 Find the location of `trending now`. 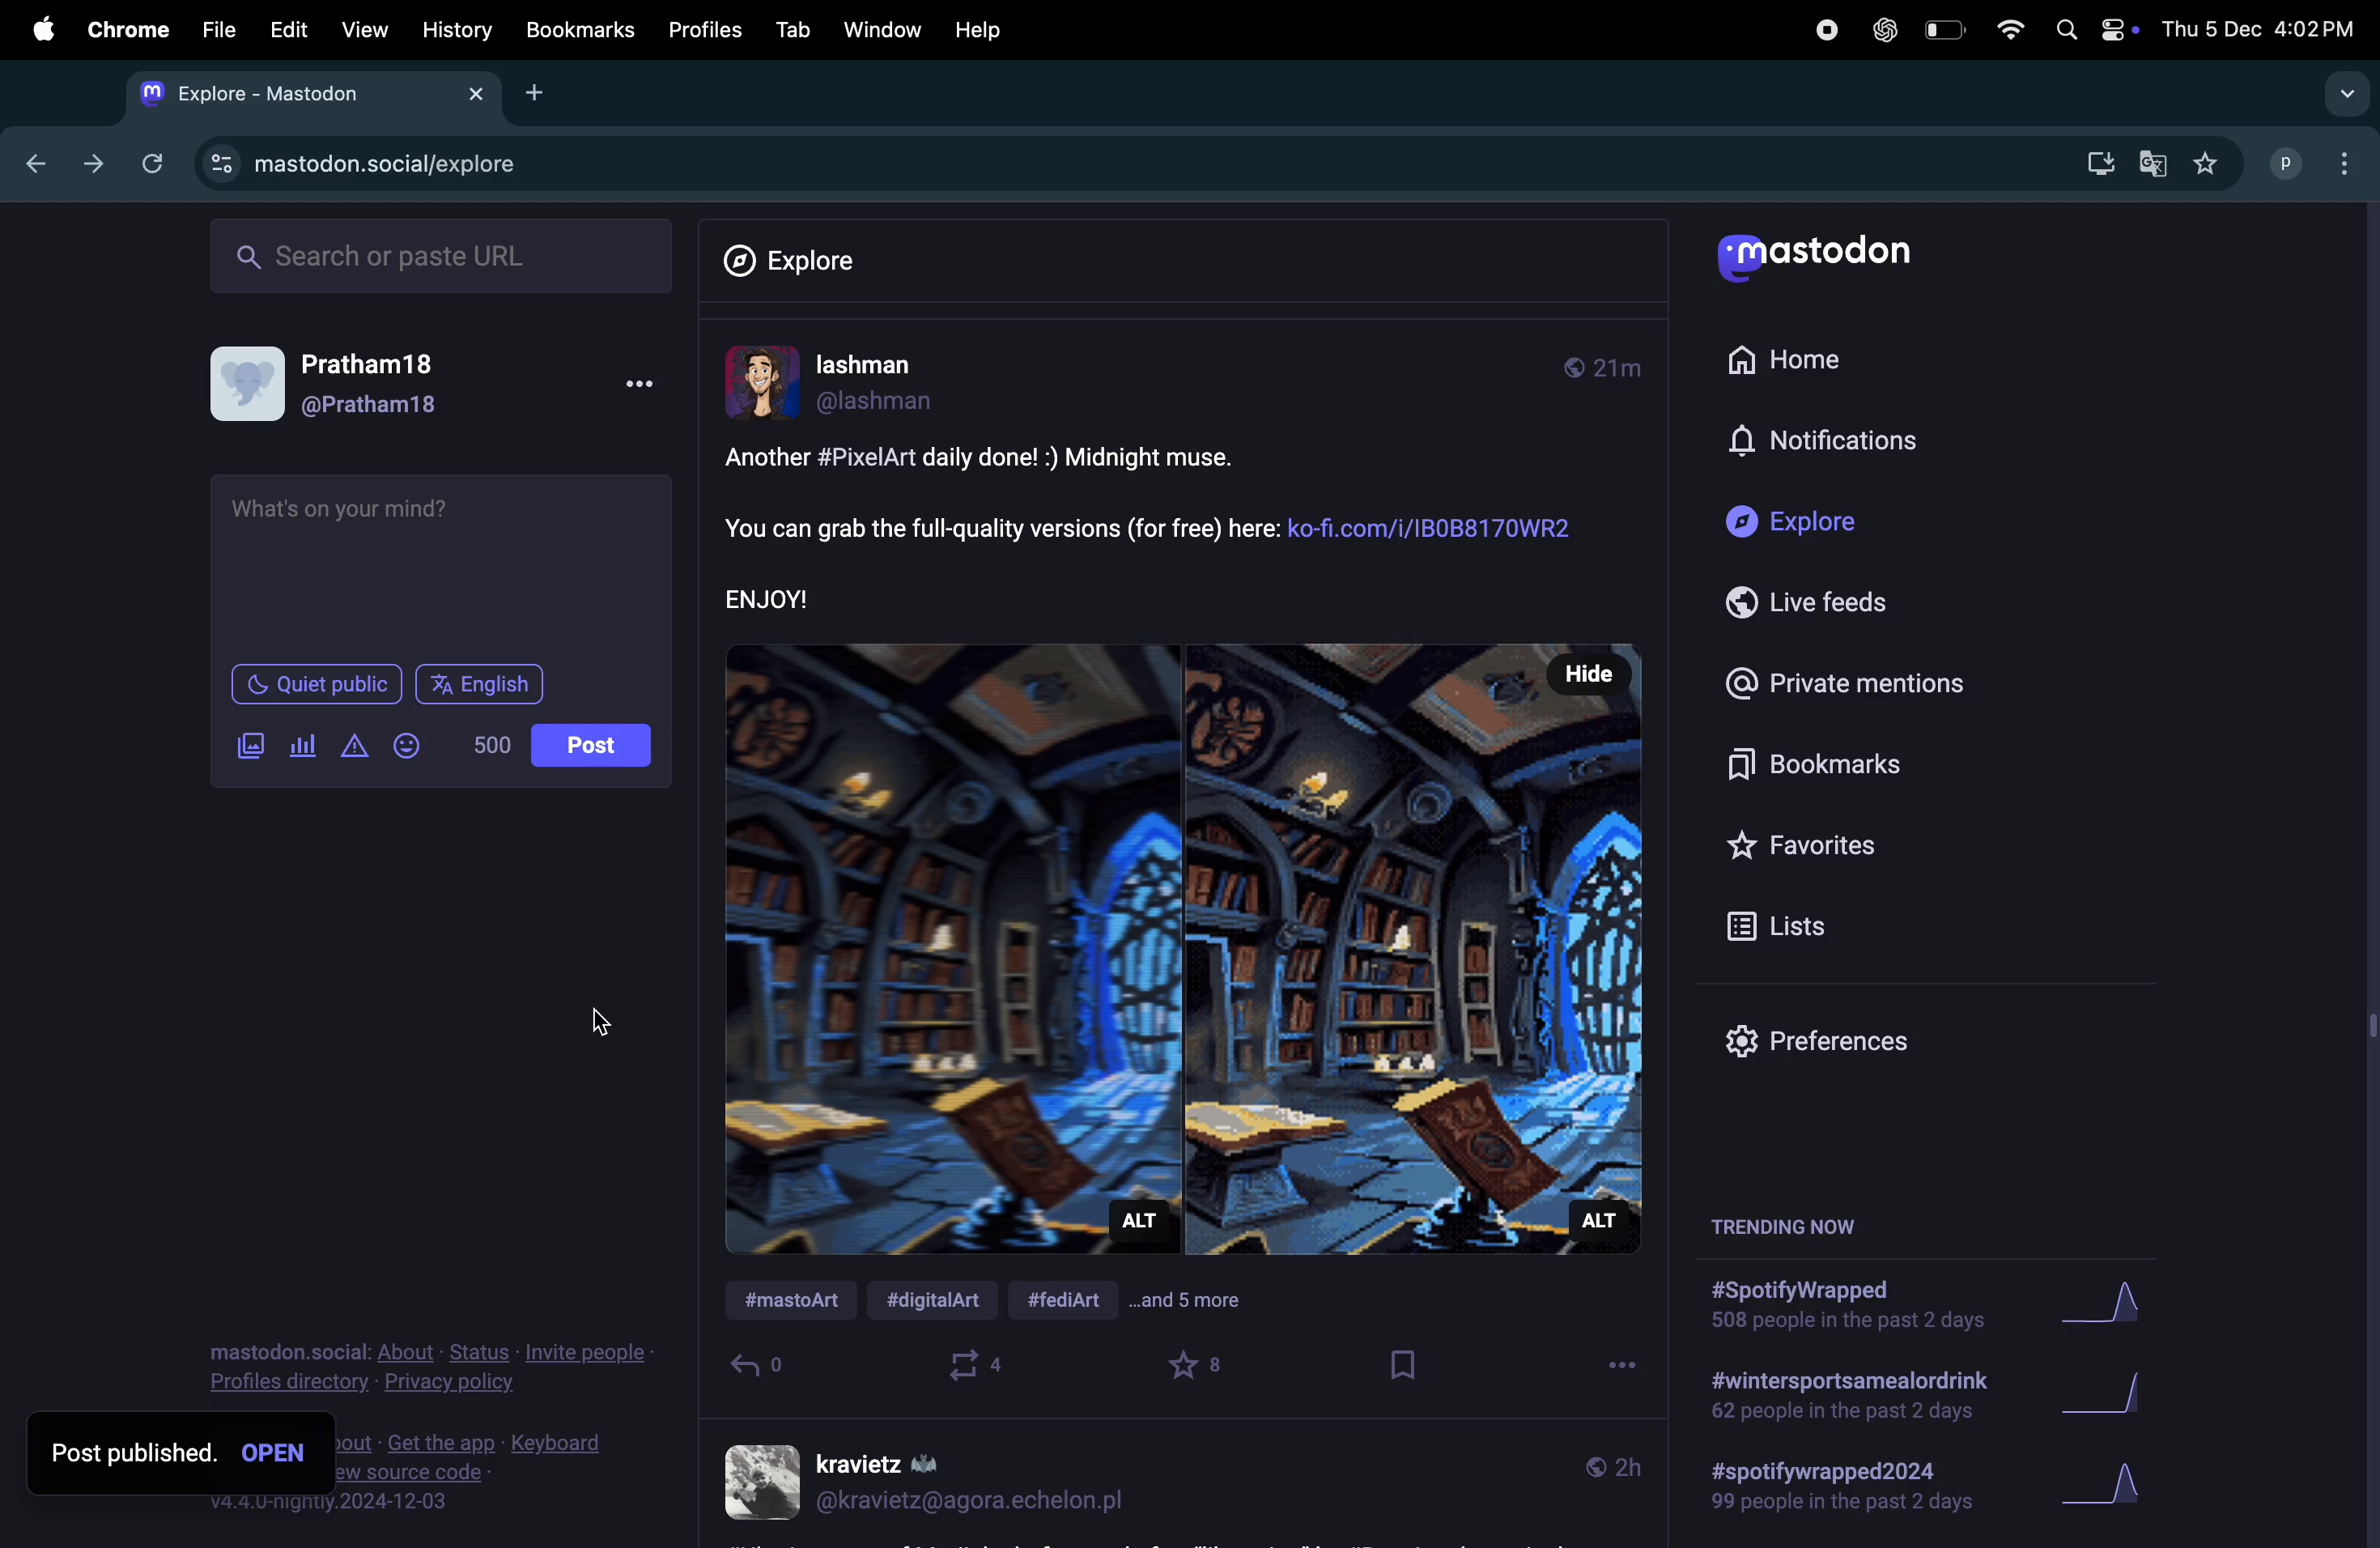

trending now is located at coordinates (1780, 1231).